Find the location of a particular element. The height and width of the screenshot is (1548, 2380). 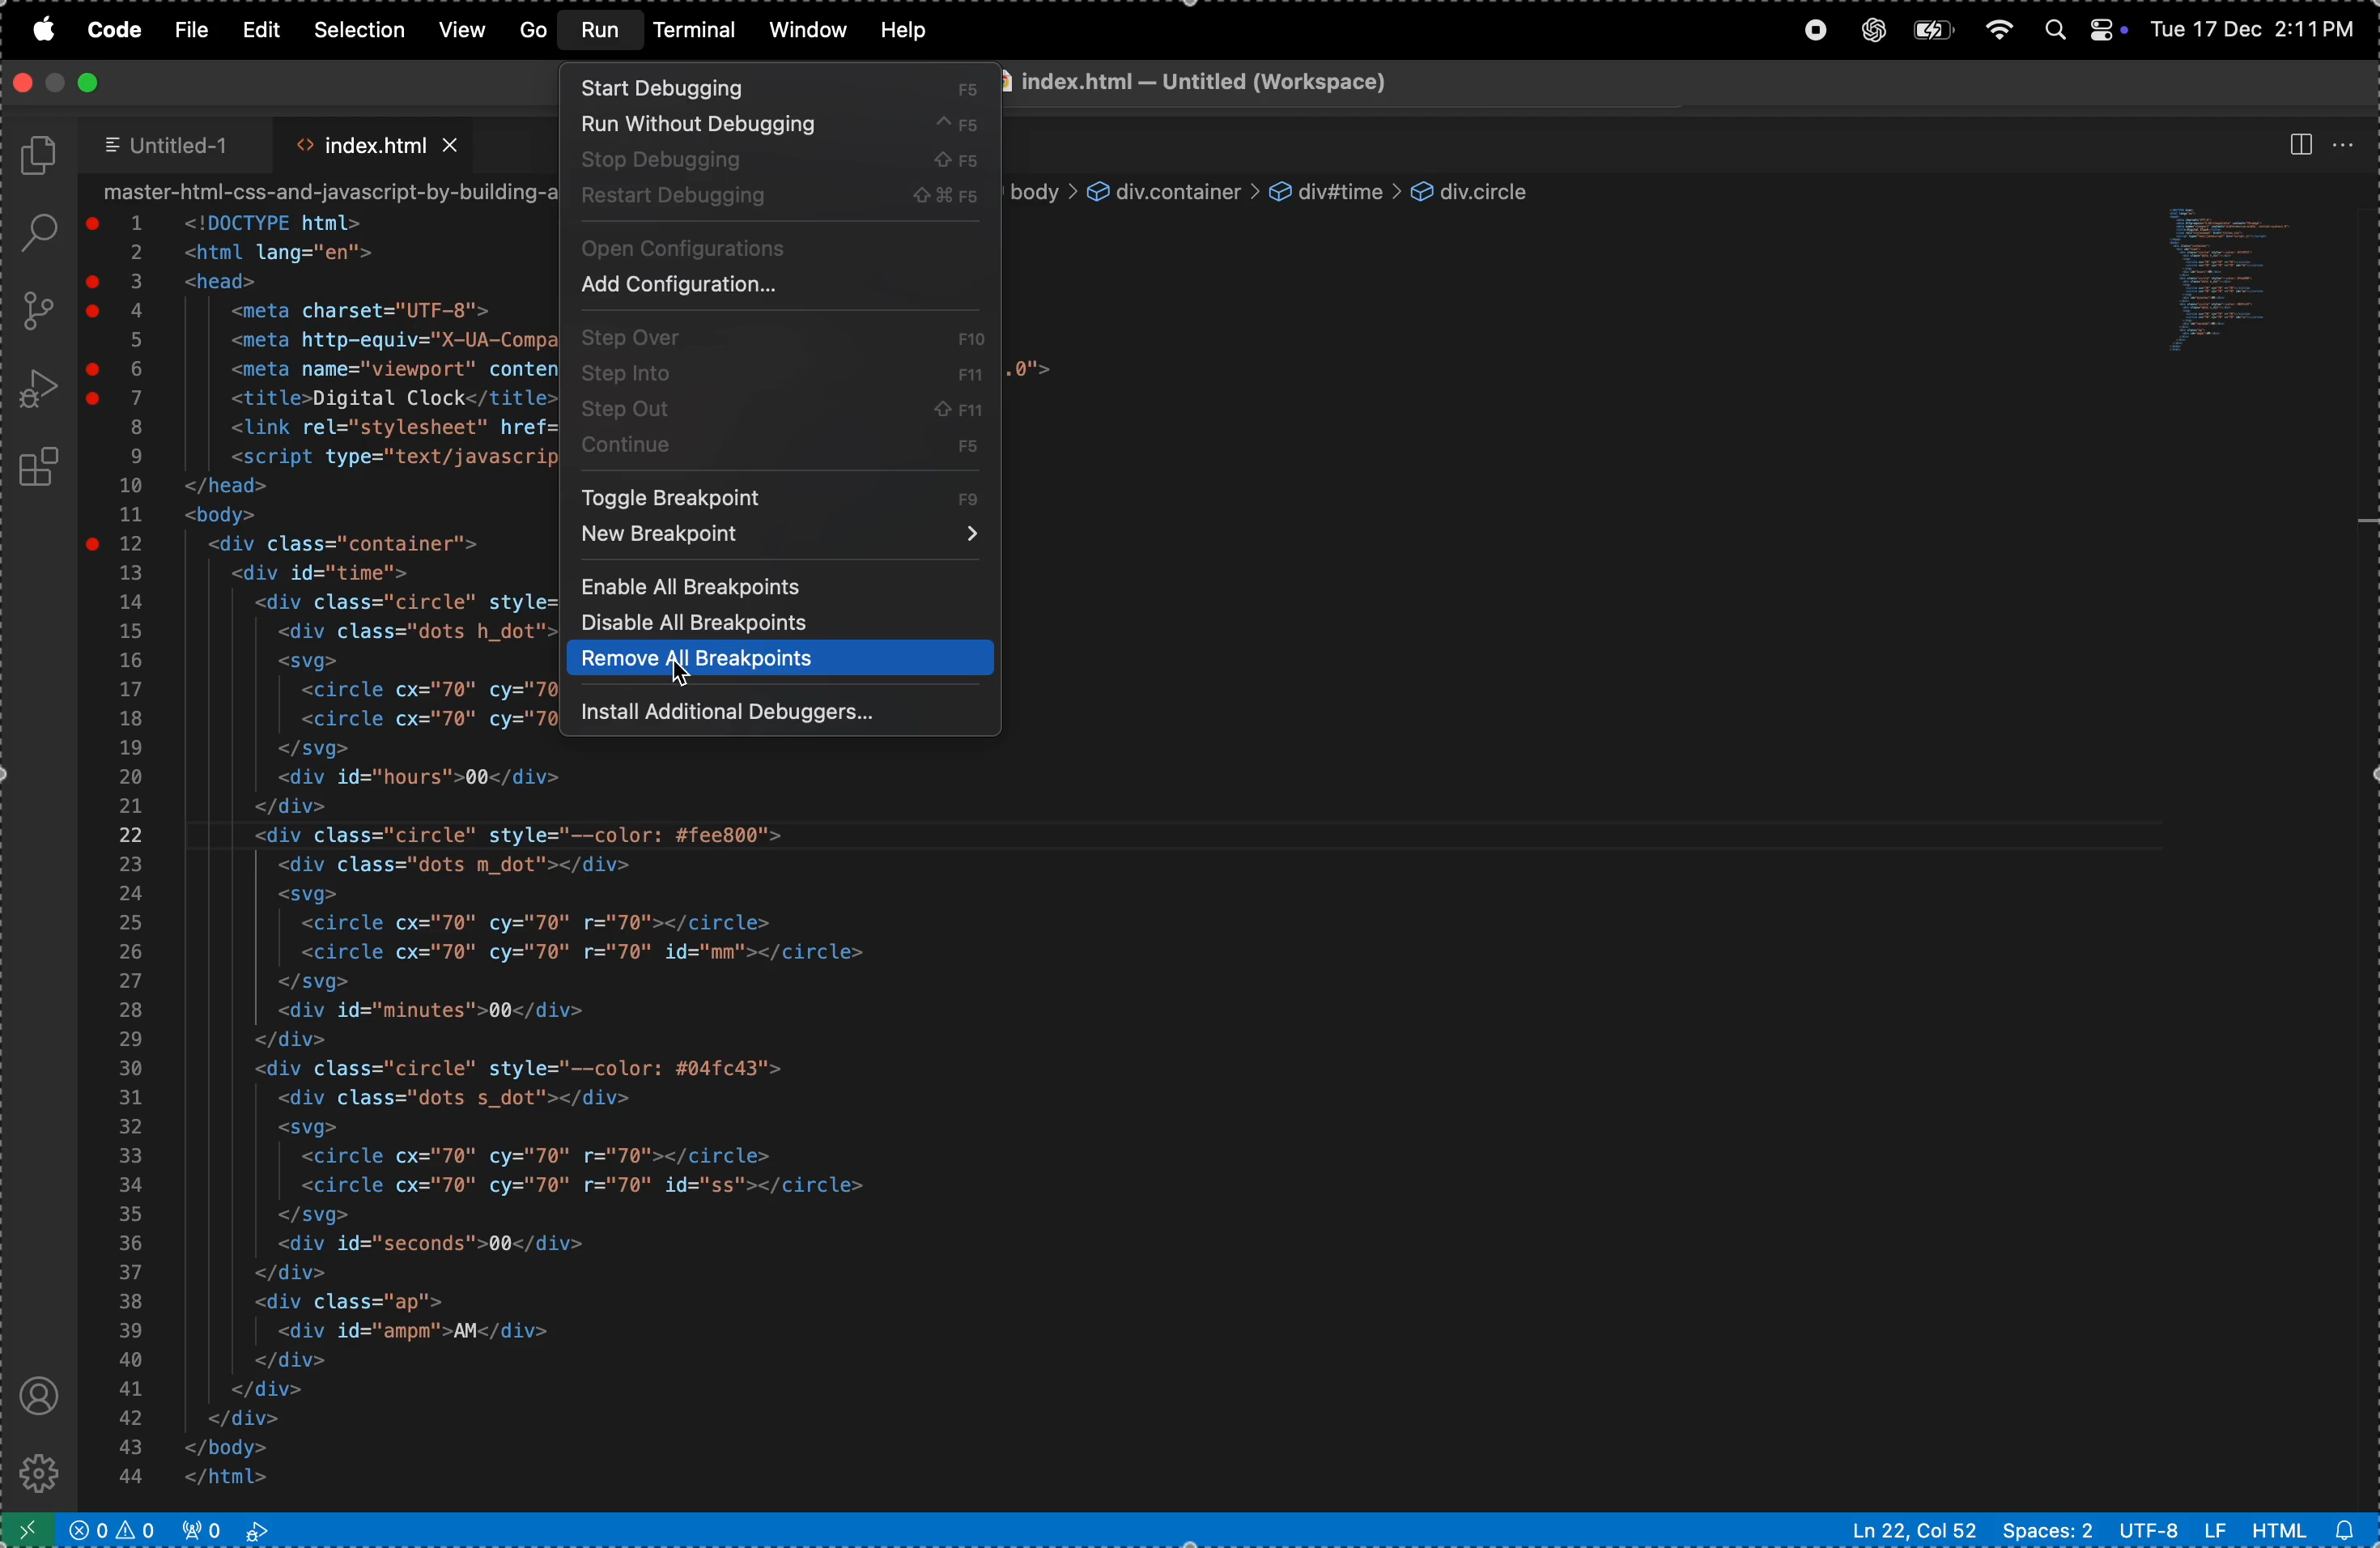

code block written in html for a web page is located at coordinates (594, 1127).